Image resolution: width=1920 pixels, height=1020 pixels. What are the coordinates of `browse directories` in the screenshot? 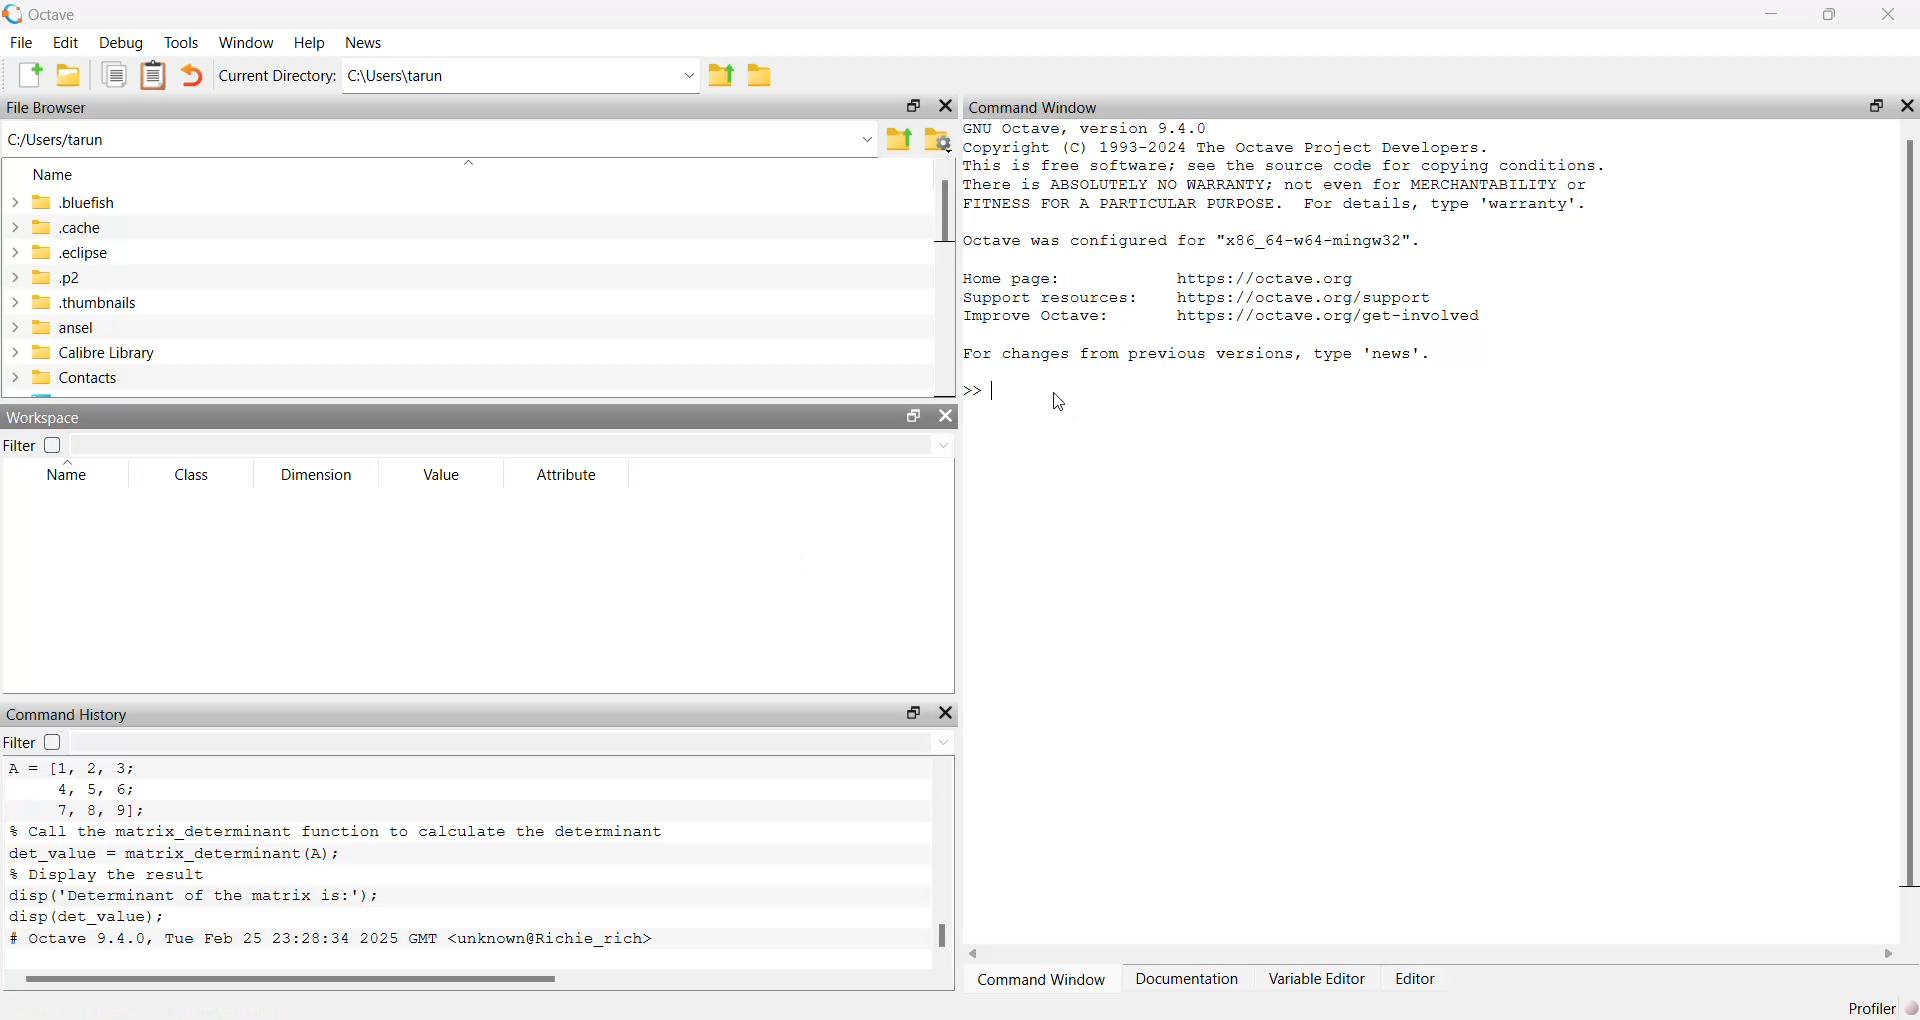 It's located at (937, 141).